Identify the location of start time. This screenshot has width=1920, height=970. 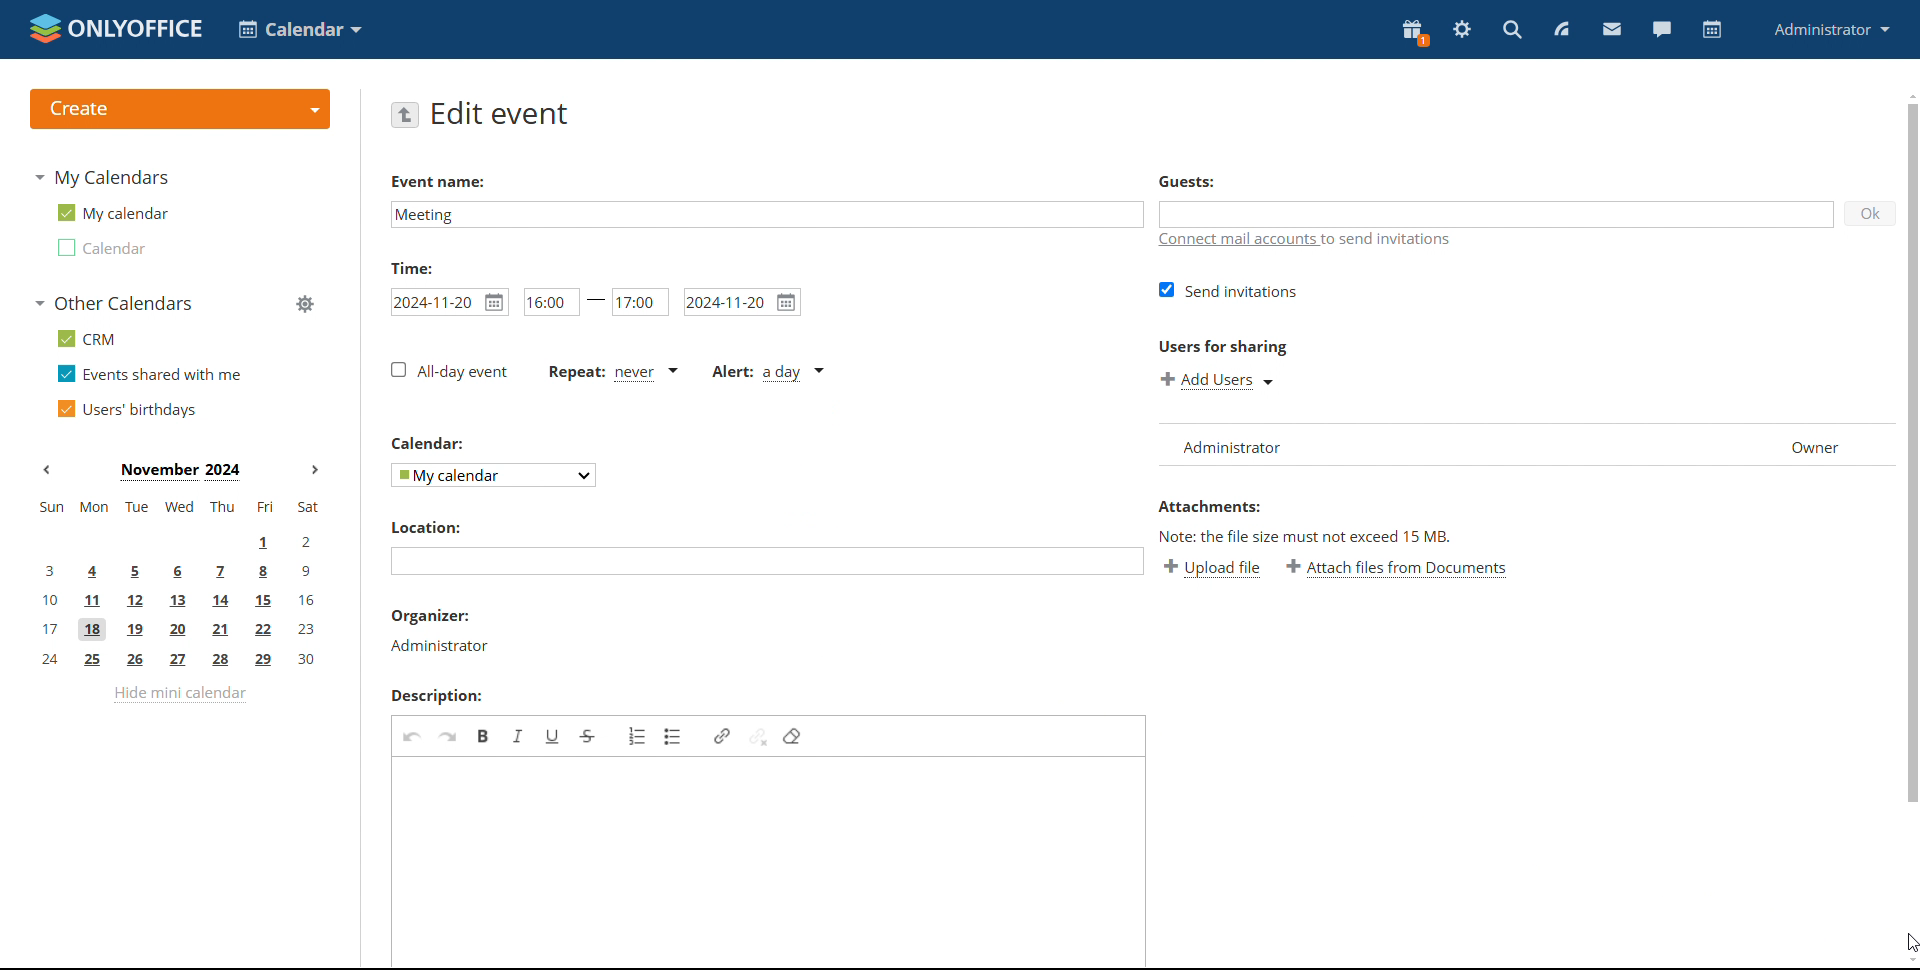
(564, 302).